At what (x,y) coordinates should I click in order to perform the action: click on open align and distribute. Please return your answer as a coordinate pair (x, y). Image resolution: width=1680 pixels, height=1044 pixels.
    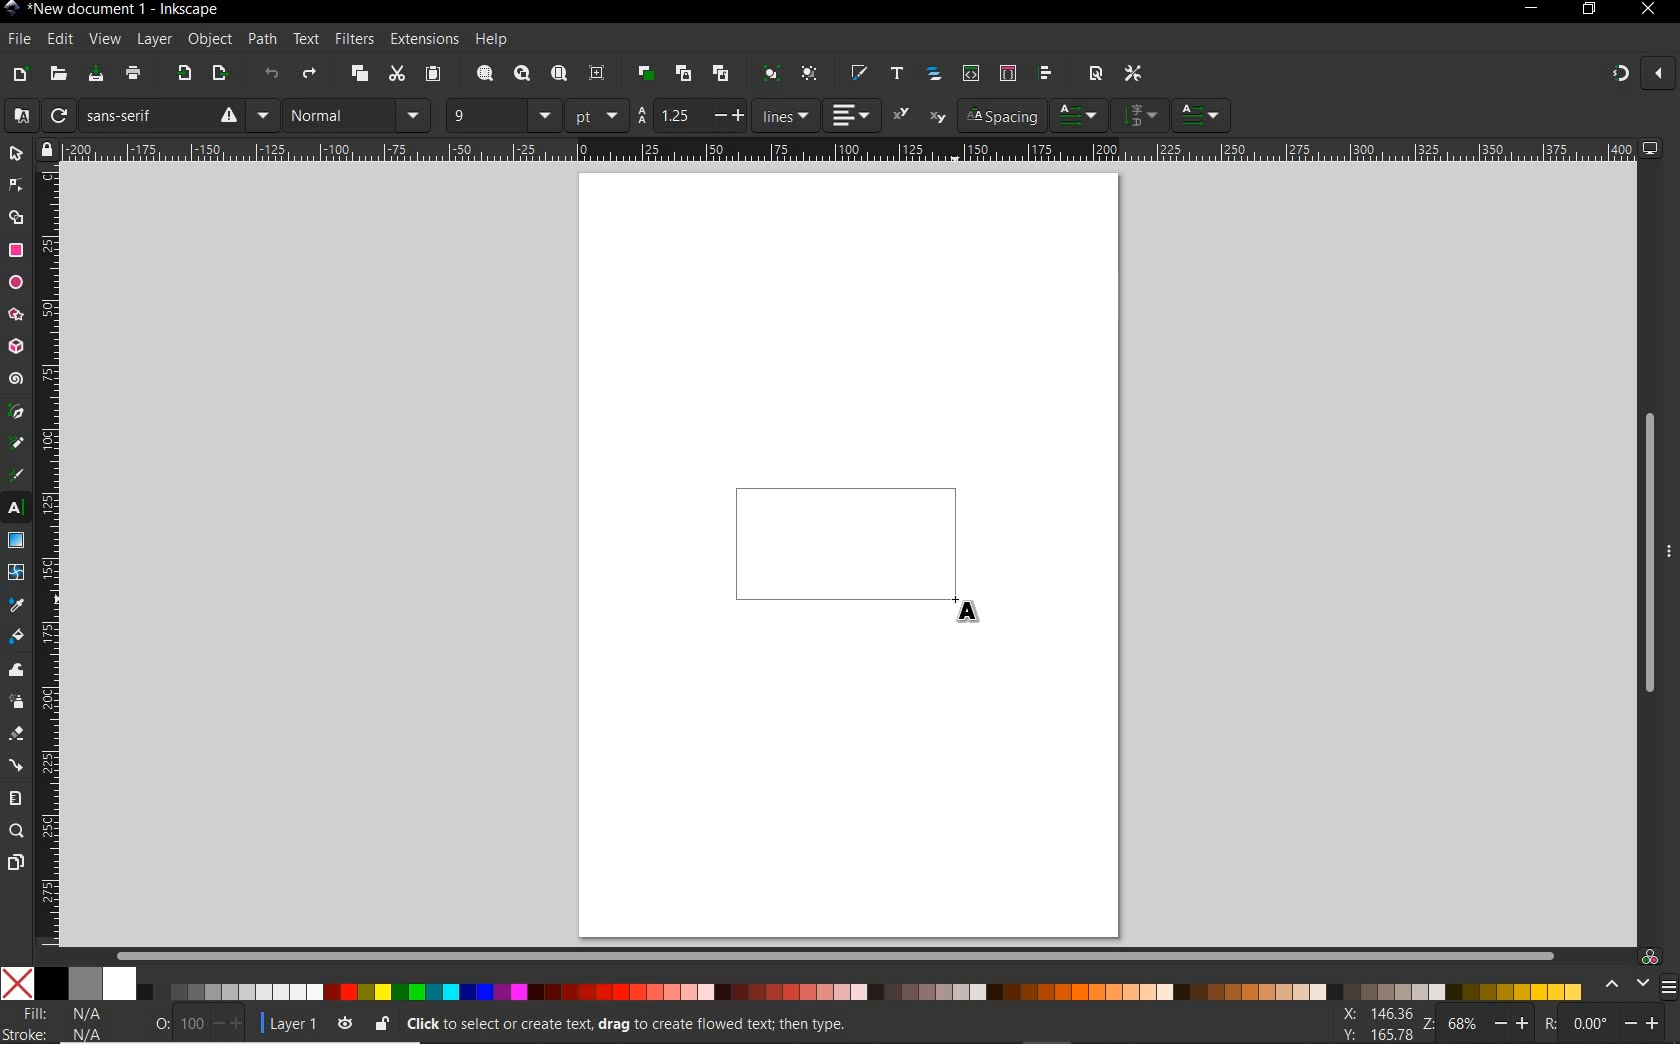
    Looking at the image, I should click on (1044, 73).